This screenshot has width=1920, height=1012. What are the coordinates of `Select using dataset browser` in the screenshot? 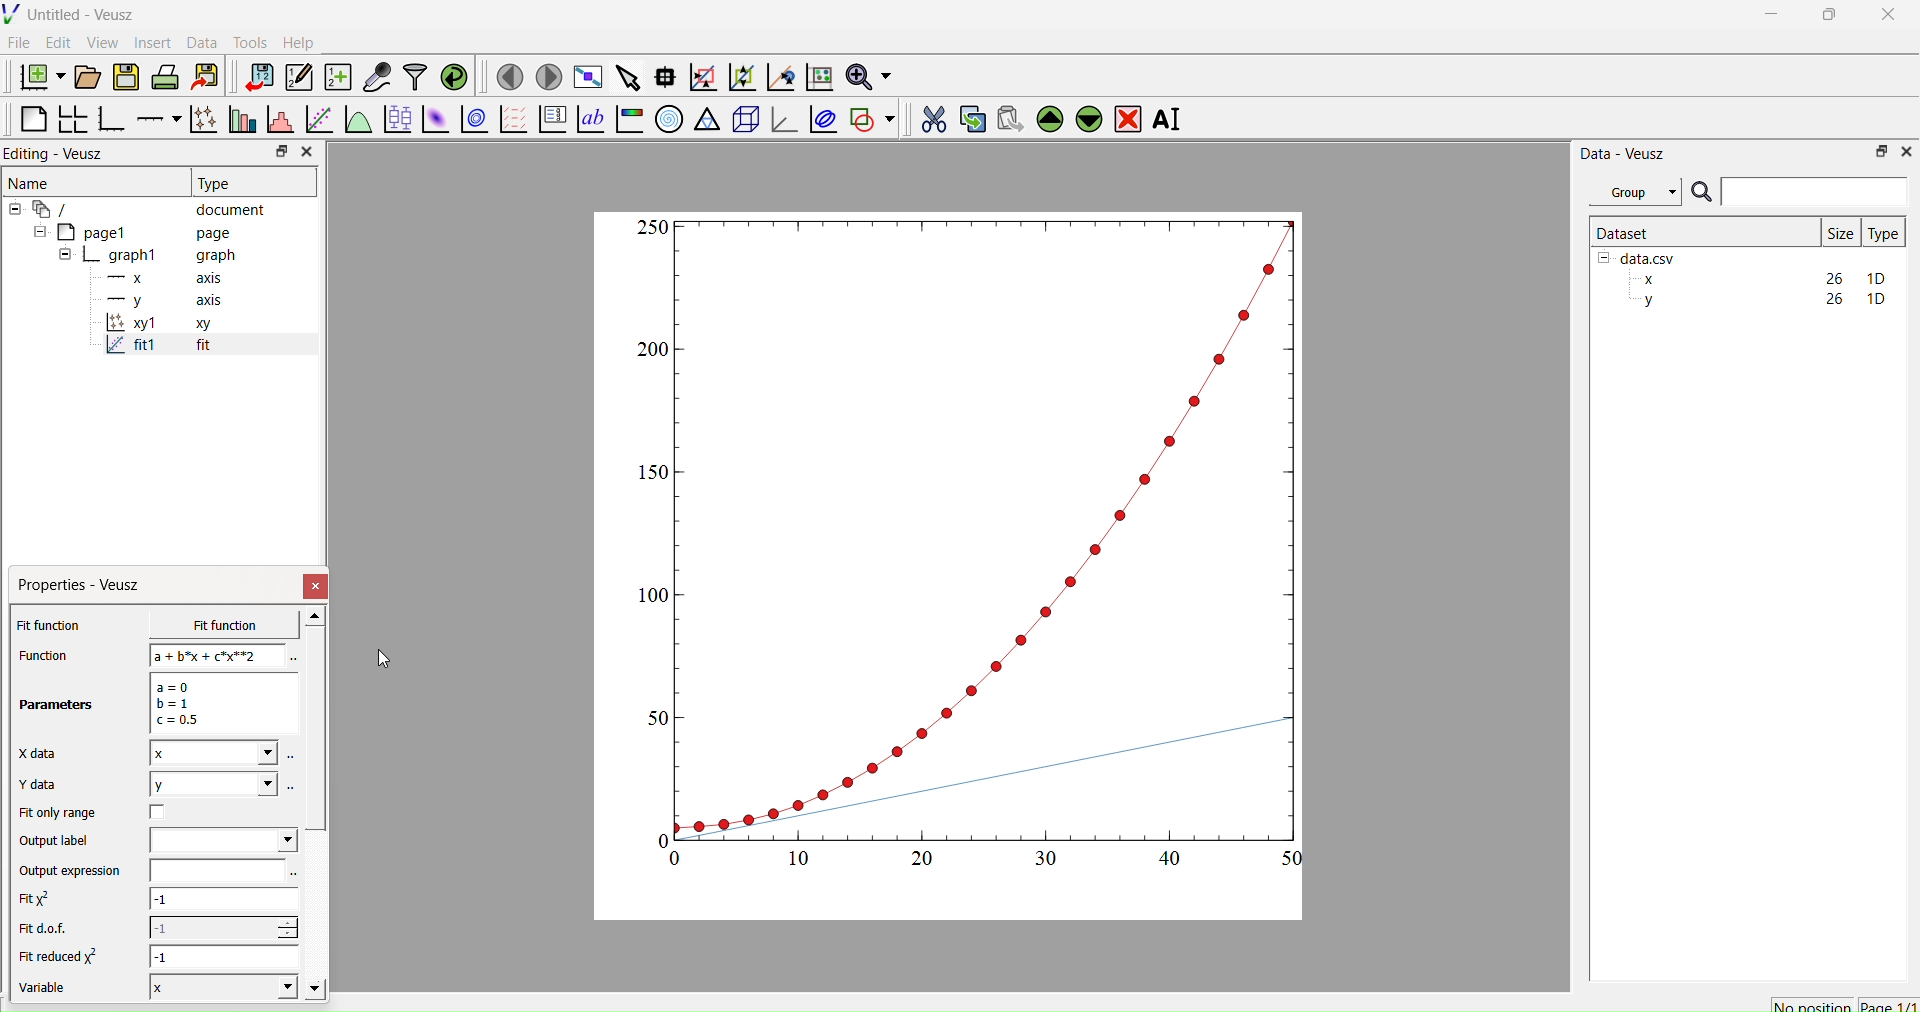 It's located at (292, 760).